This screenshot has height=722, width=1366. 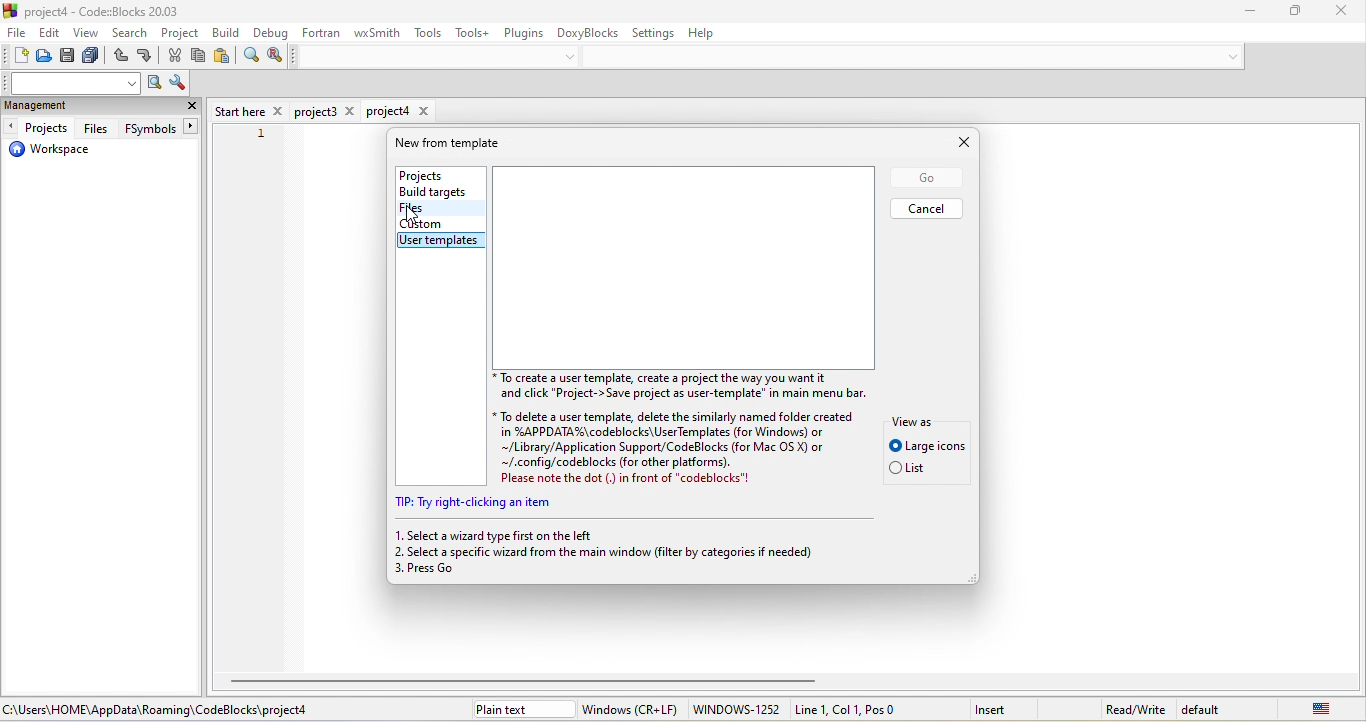 What do you see at coordinates (1135, 706) in the screenshot?
I see `read\write` at bounding box center [1135, 706].